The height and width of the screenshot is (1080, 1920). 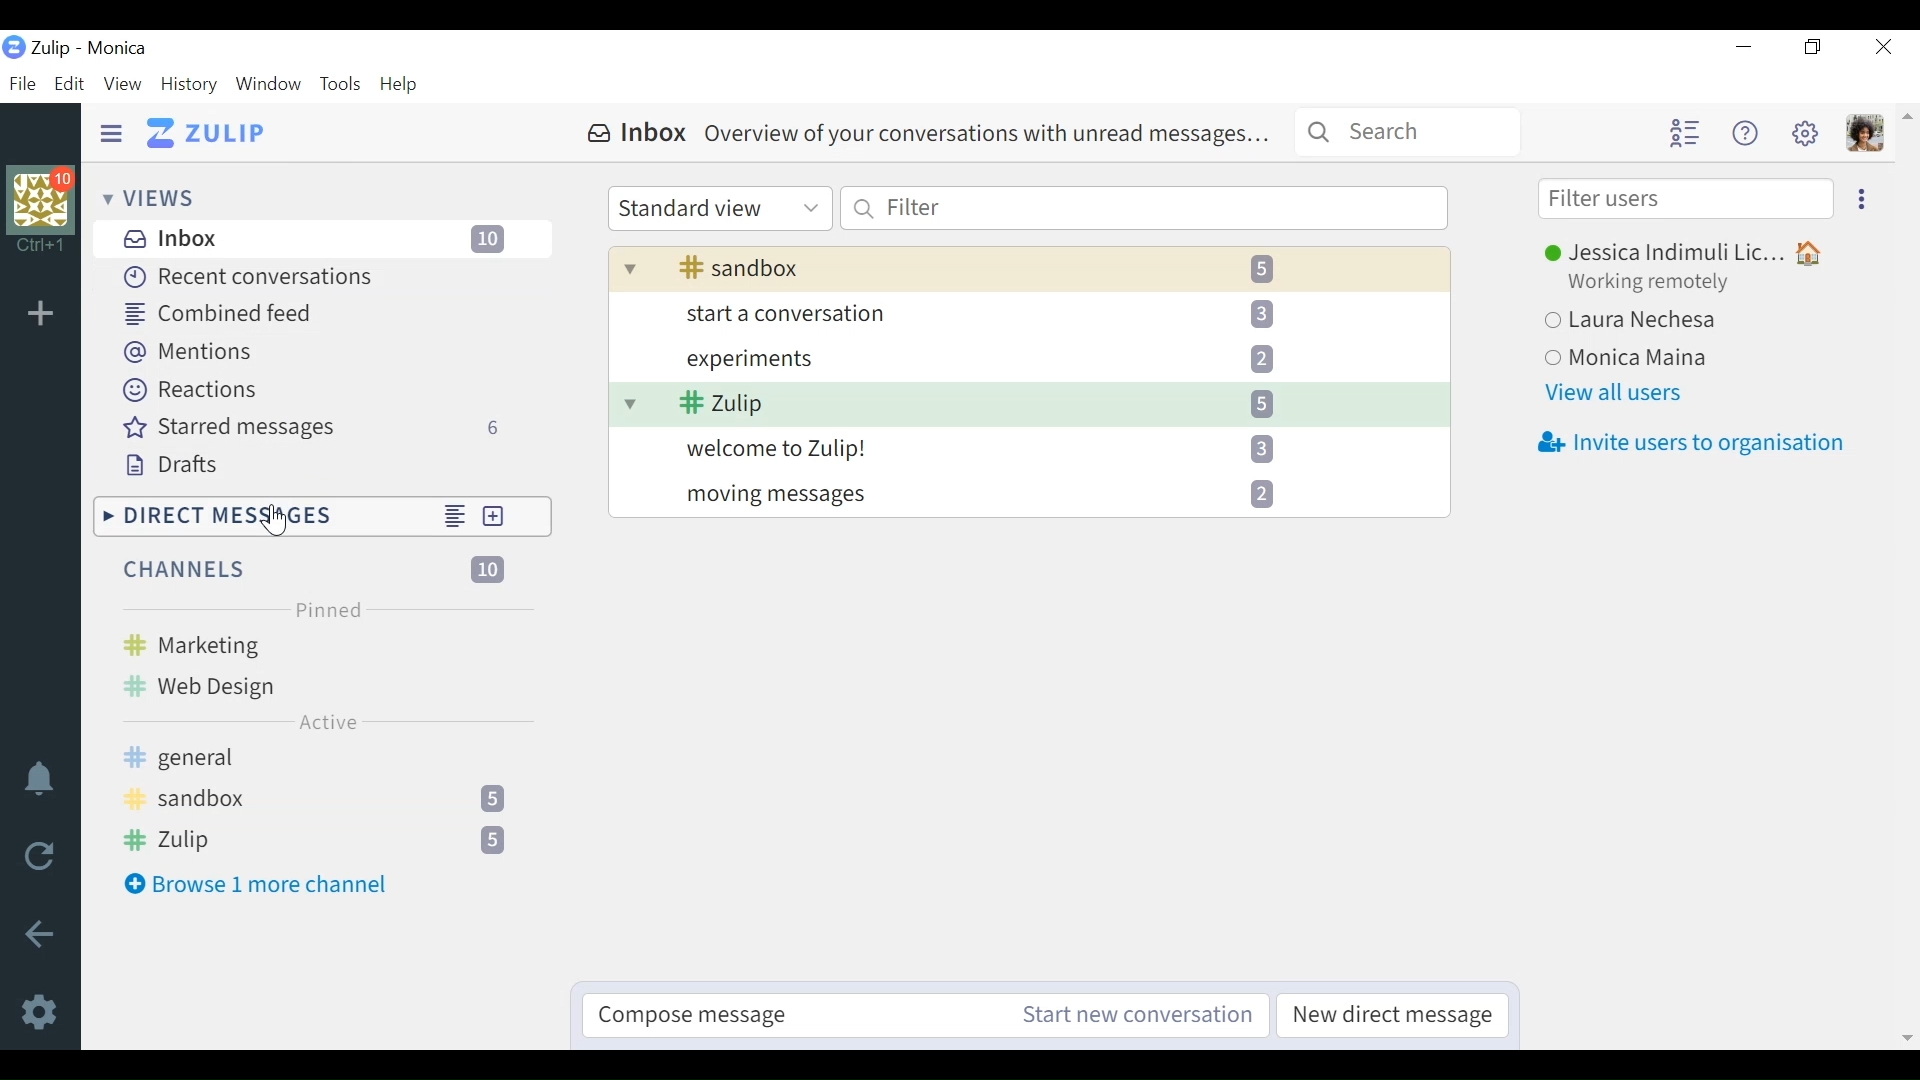 I want to click on Add organisation, so click(x=43, y=313).